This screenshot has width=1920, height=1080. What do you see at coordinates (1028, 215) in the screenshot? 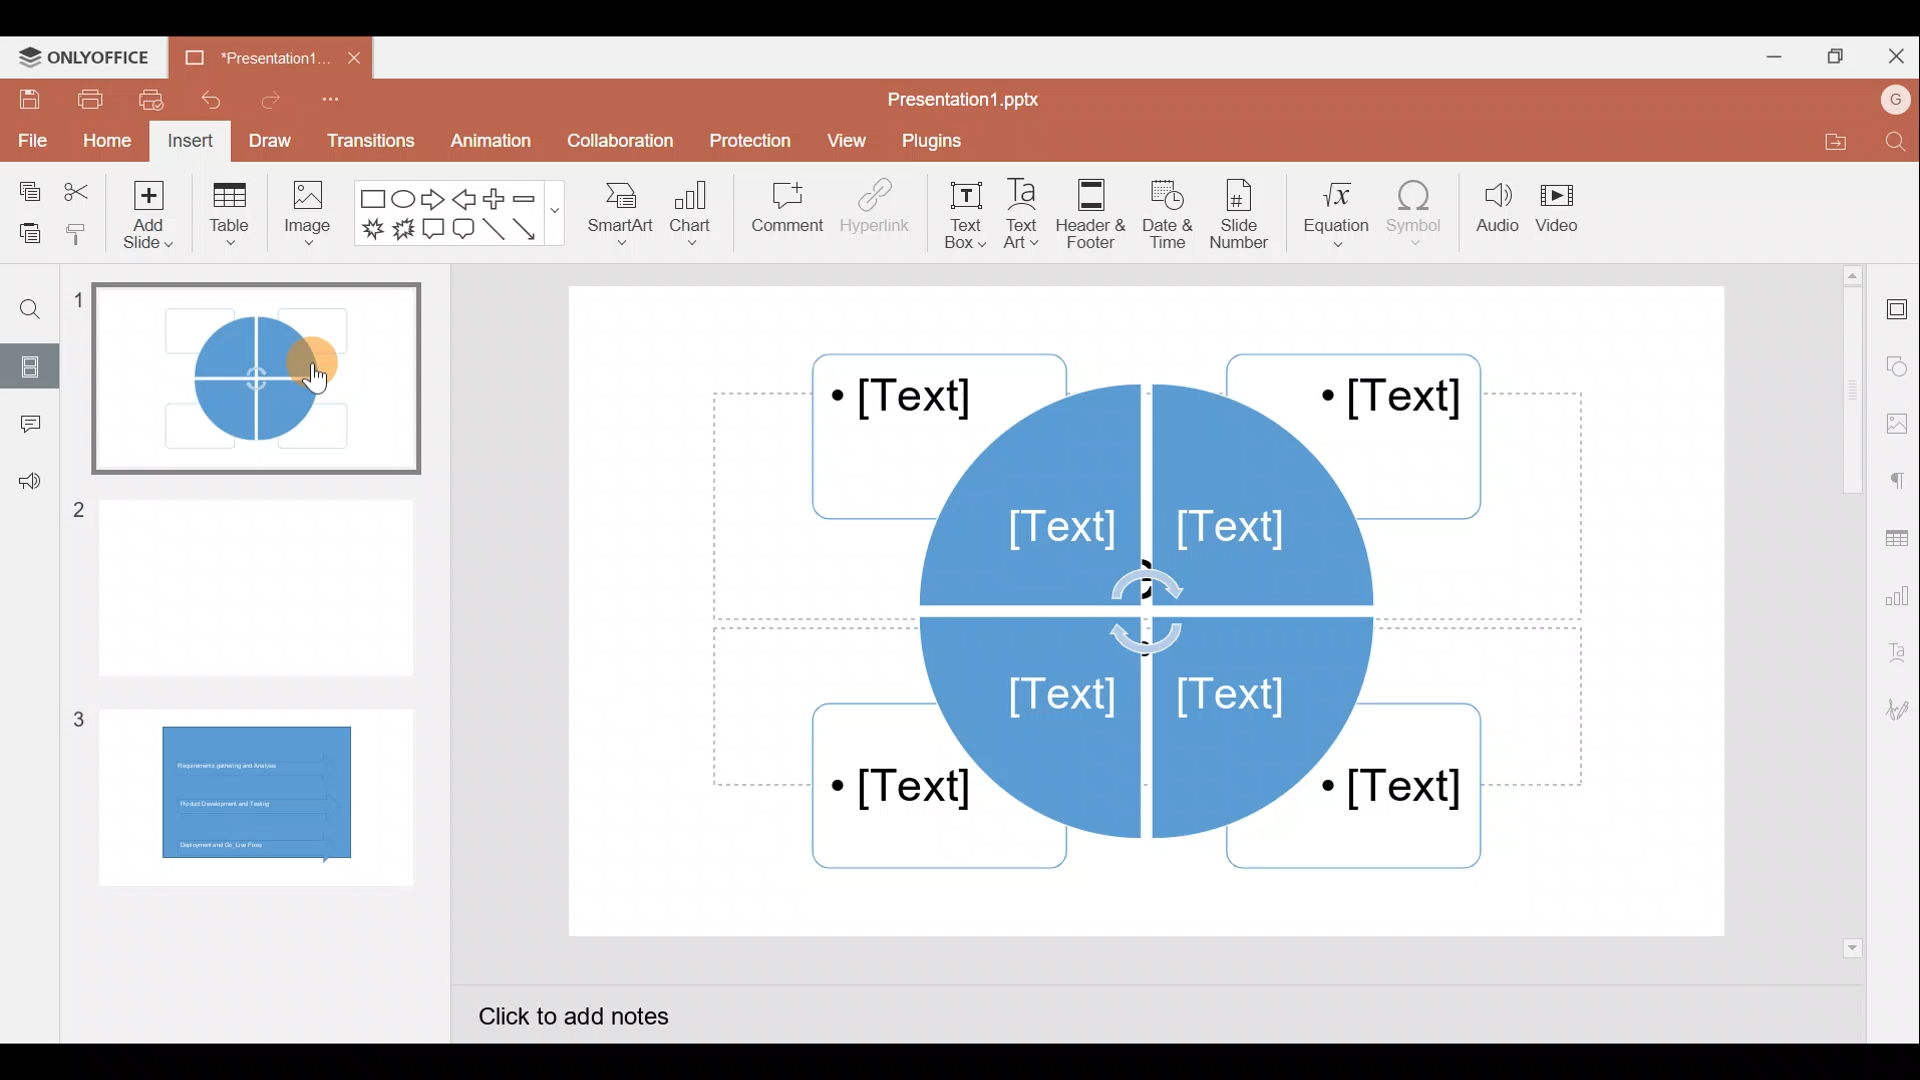
I see `Text Art` at bounding box center [1028, 215].